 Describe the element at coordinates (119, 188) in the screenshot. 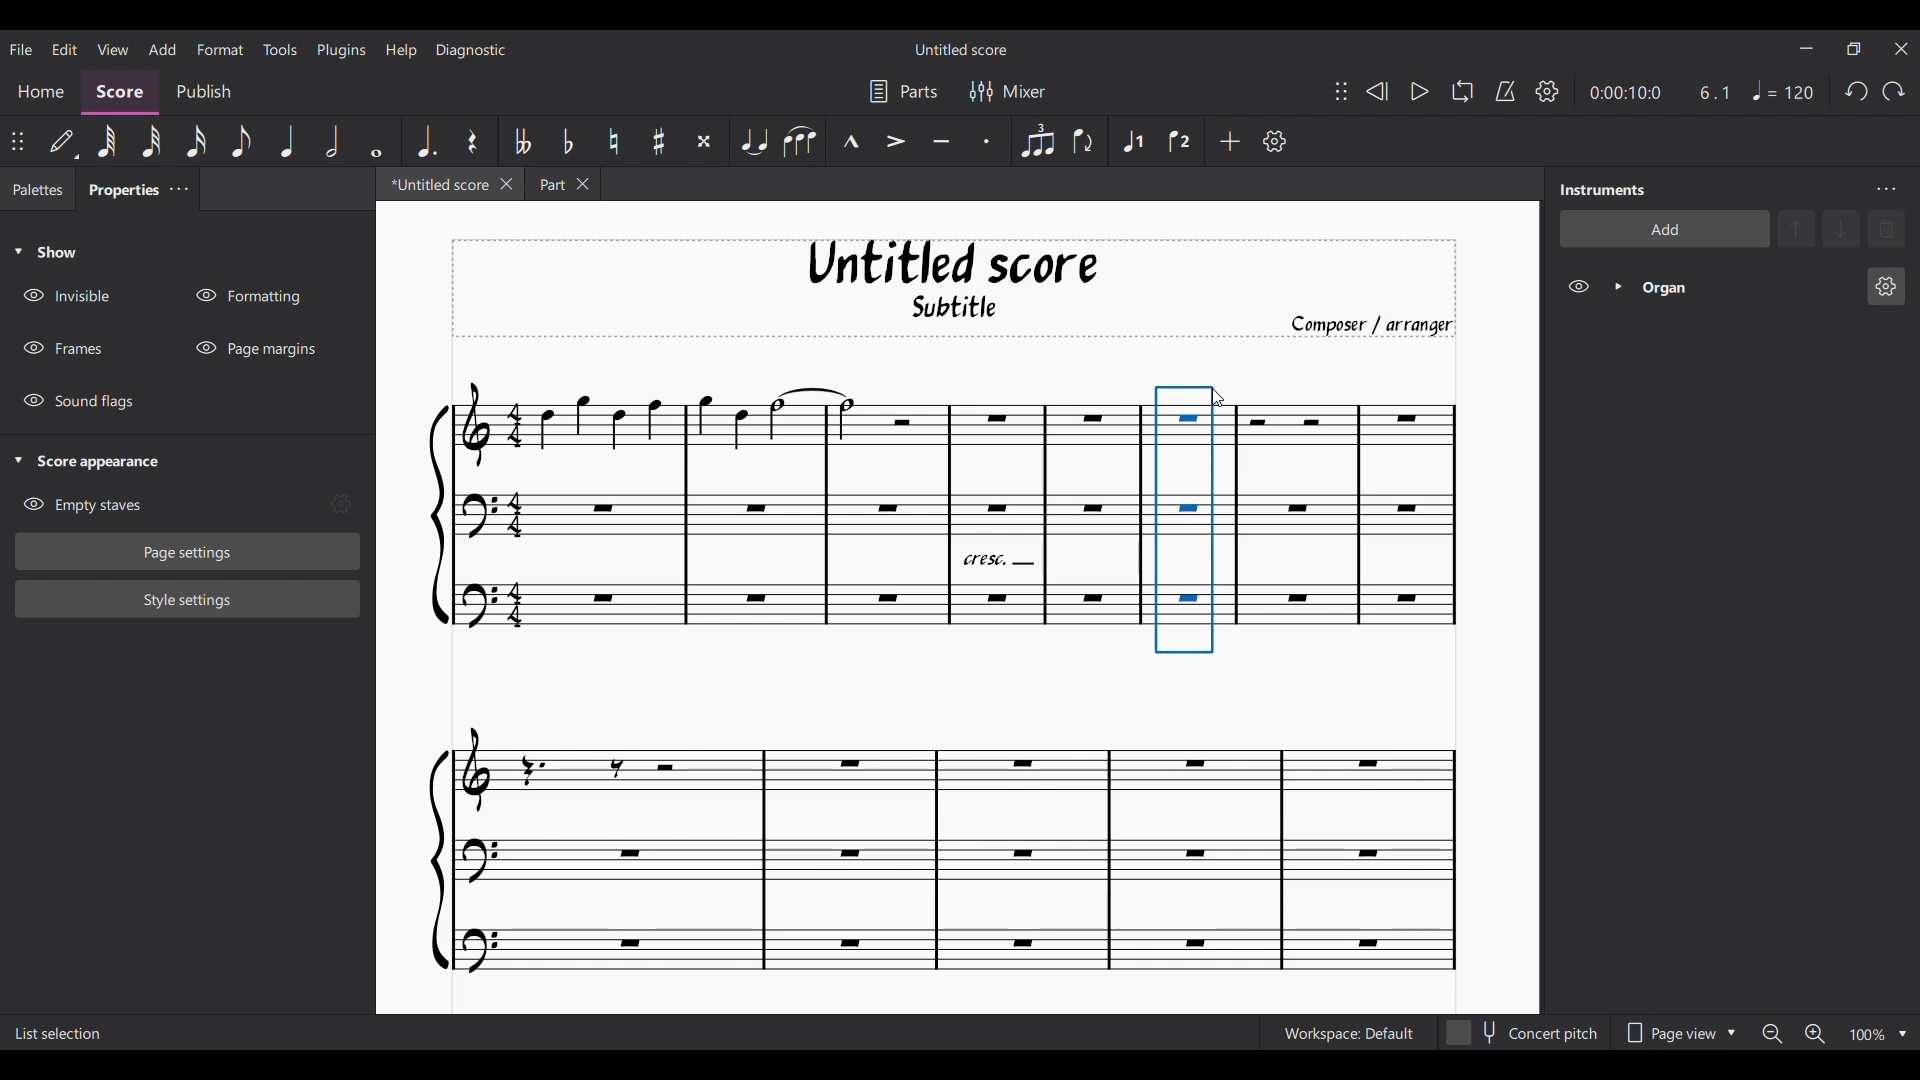

I see `Properties tab, current tab` at that location.